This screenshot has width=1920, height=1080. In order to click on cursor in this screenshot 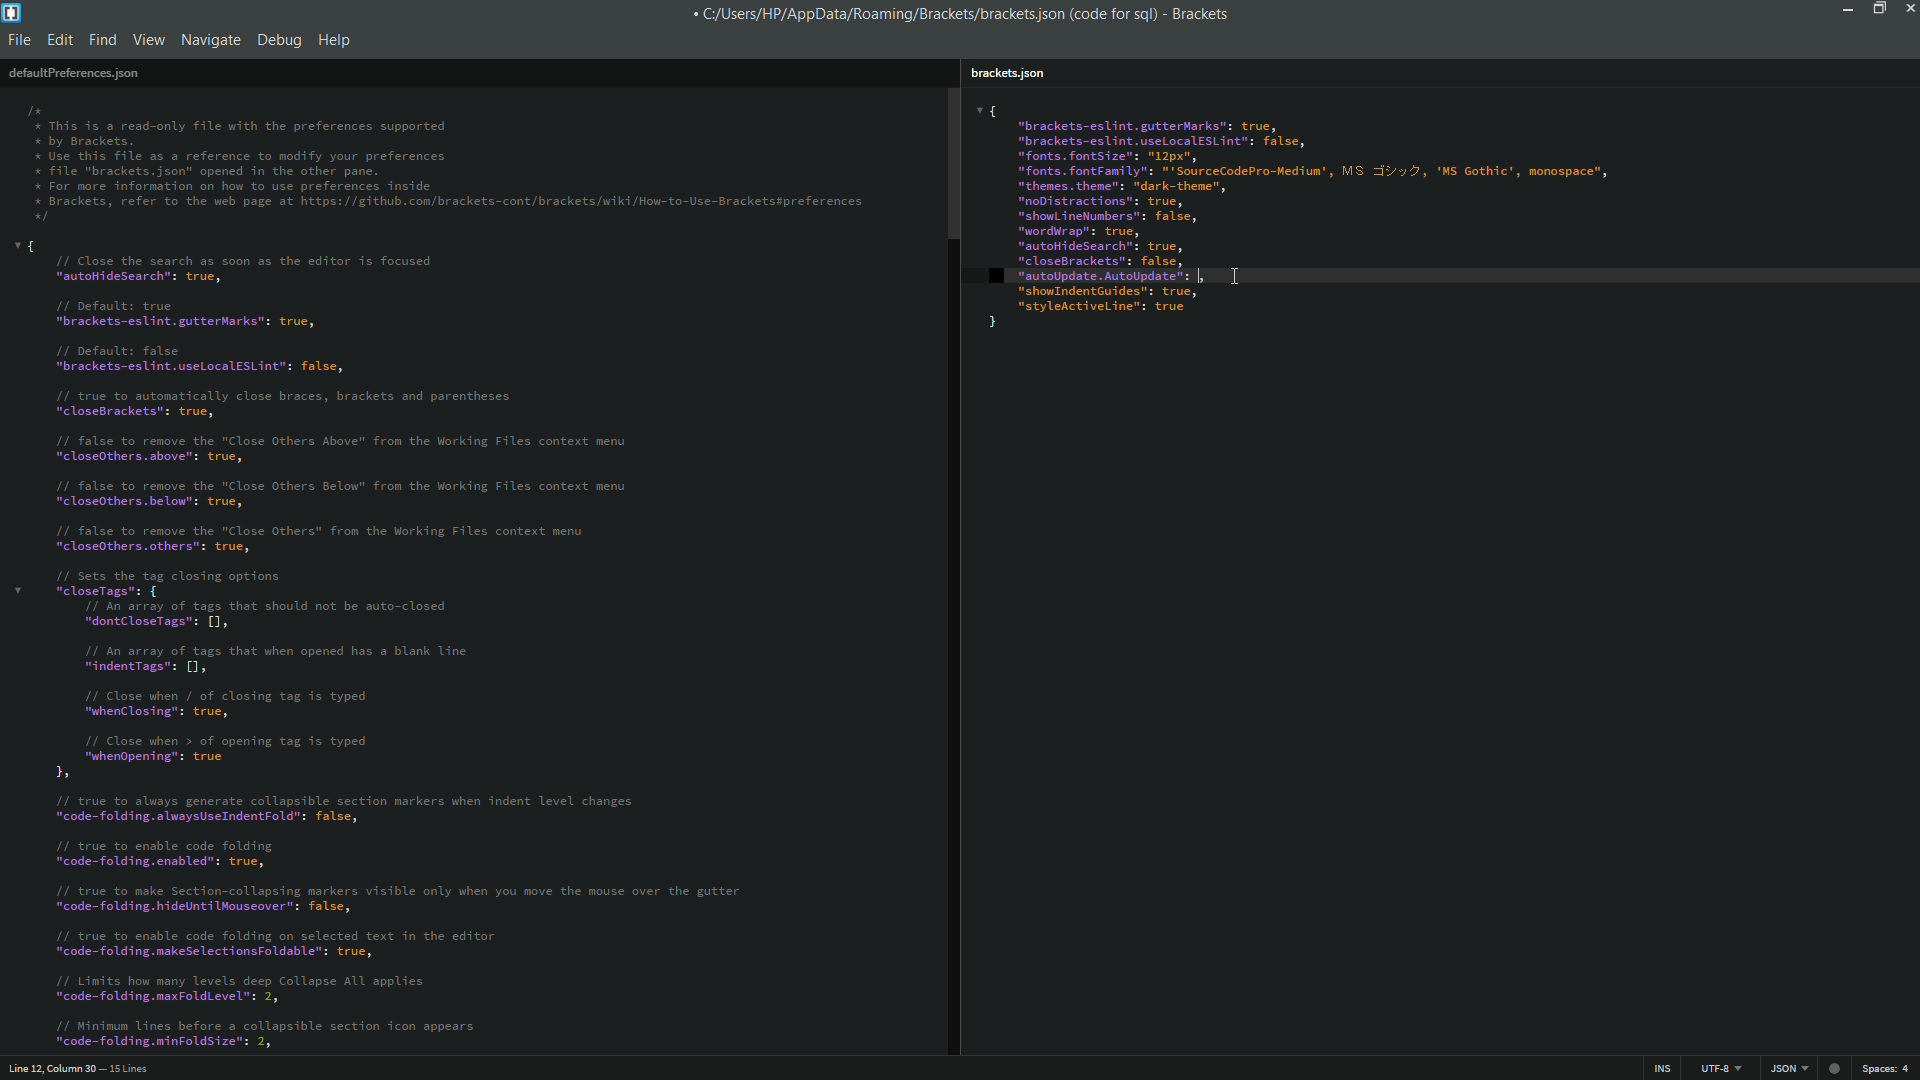, I will do `click(1202, 276)`.